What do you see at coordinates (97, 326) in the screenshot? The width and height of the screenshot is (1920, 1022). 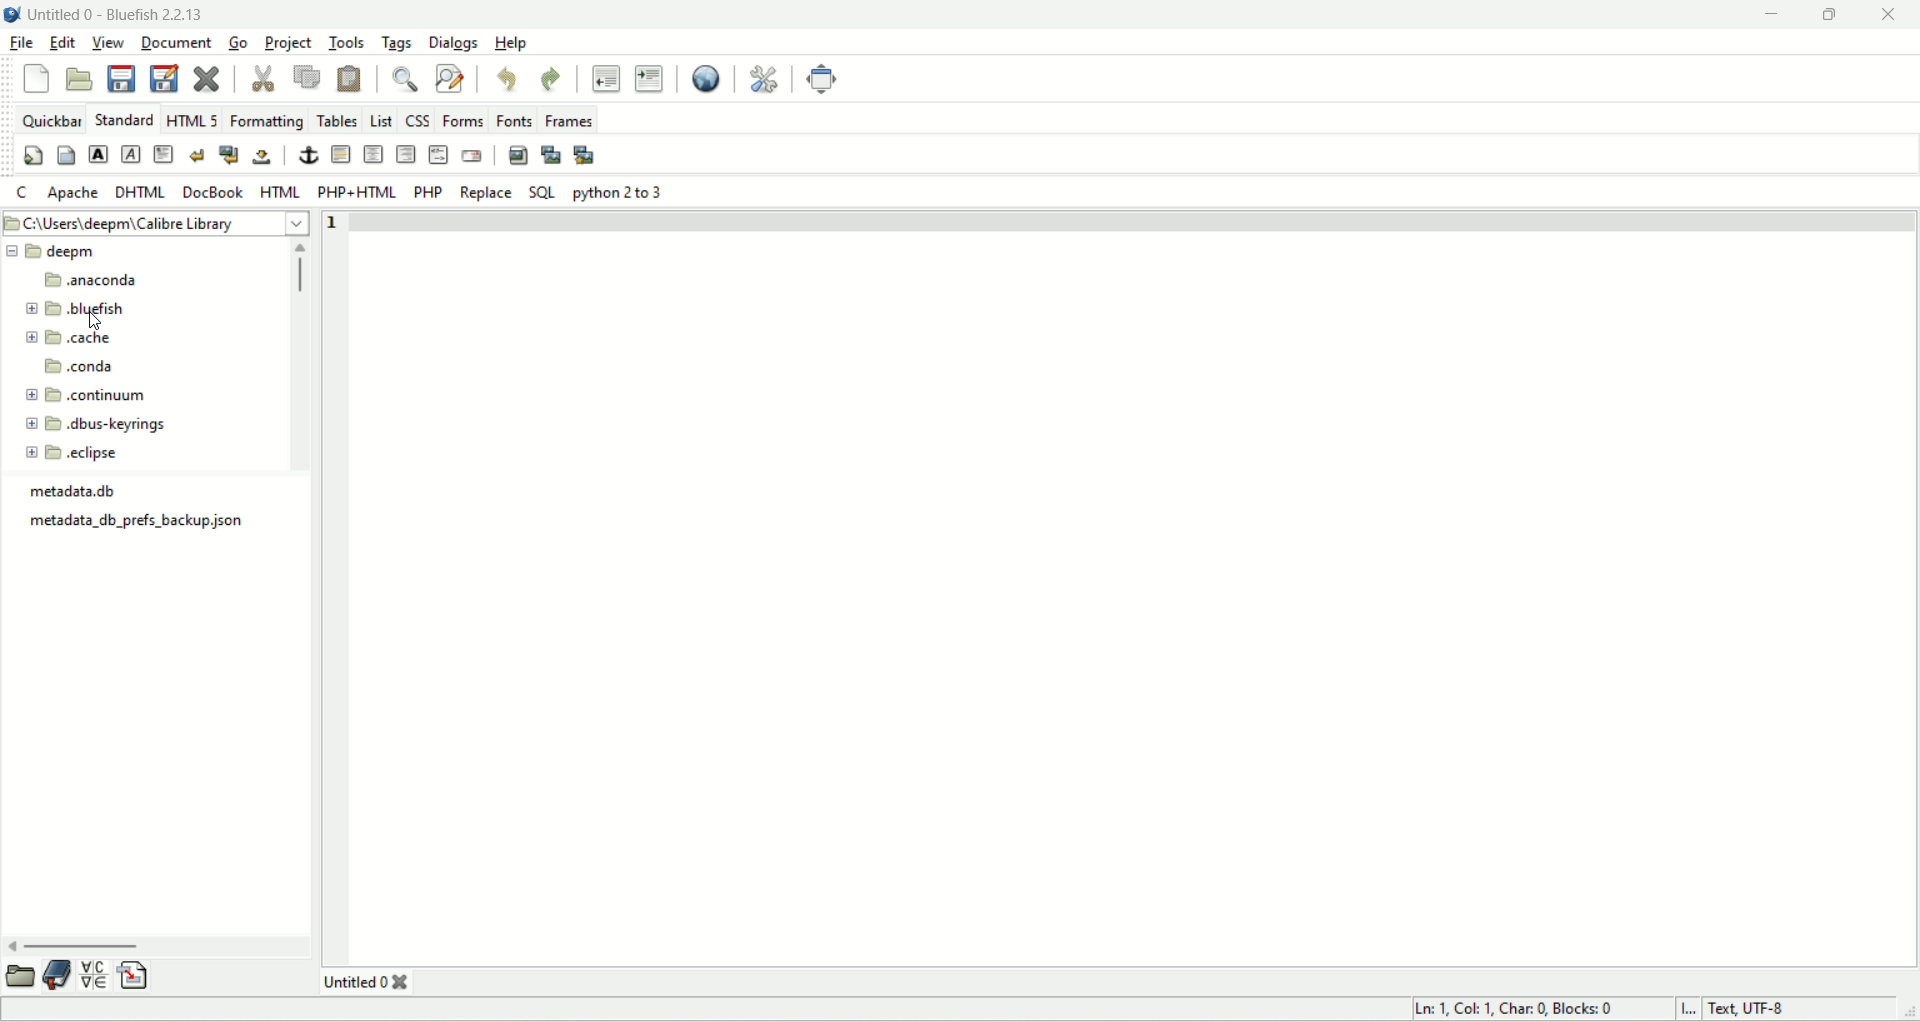 I see `cursor` at bounding box center [97, 326].